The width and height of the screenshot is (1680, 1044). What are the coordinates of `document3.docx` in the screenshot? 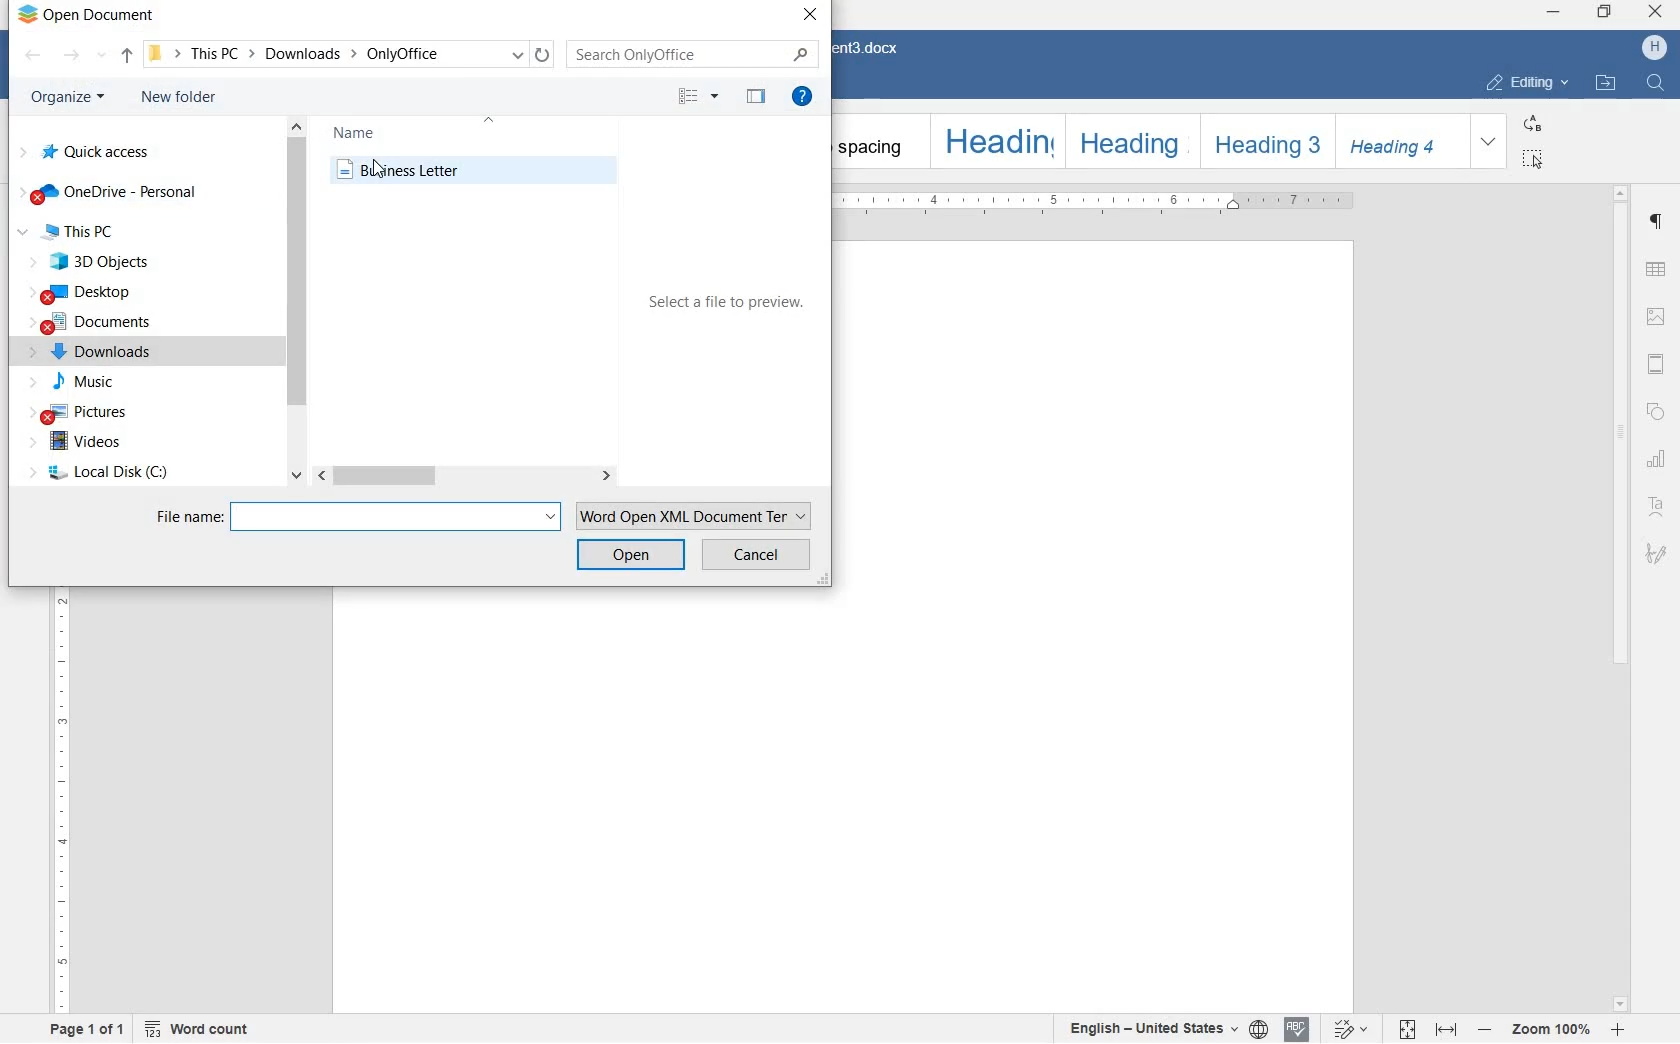 It's located at (876, 49).